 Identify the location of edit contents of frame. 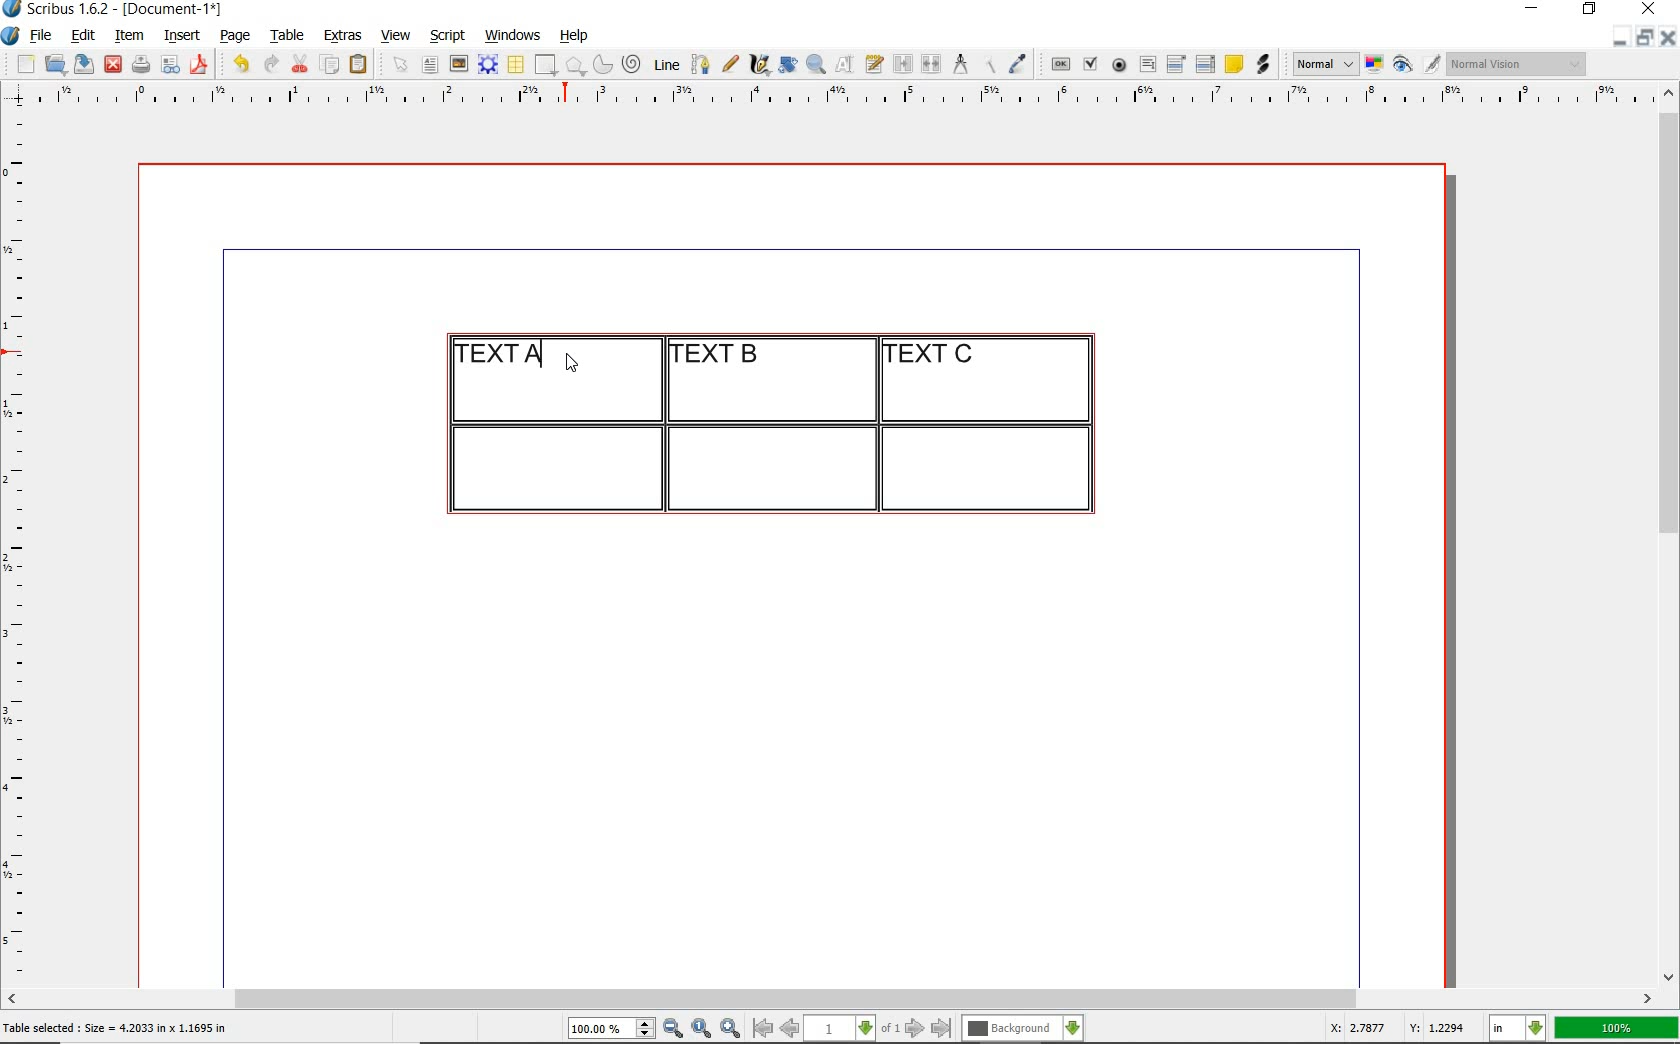
(845, 63).